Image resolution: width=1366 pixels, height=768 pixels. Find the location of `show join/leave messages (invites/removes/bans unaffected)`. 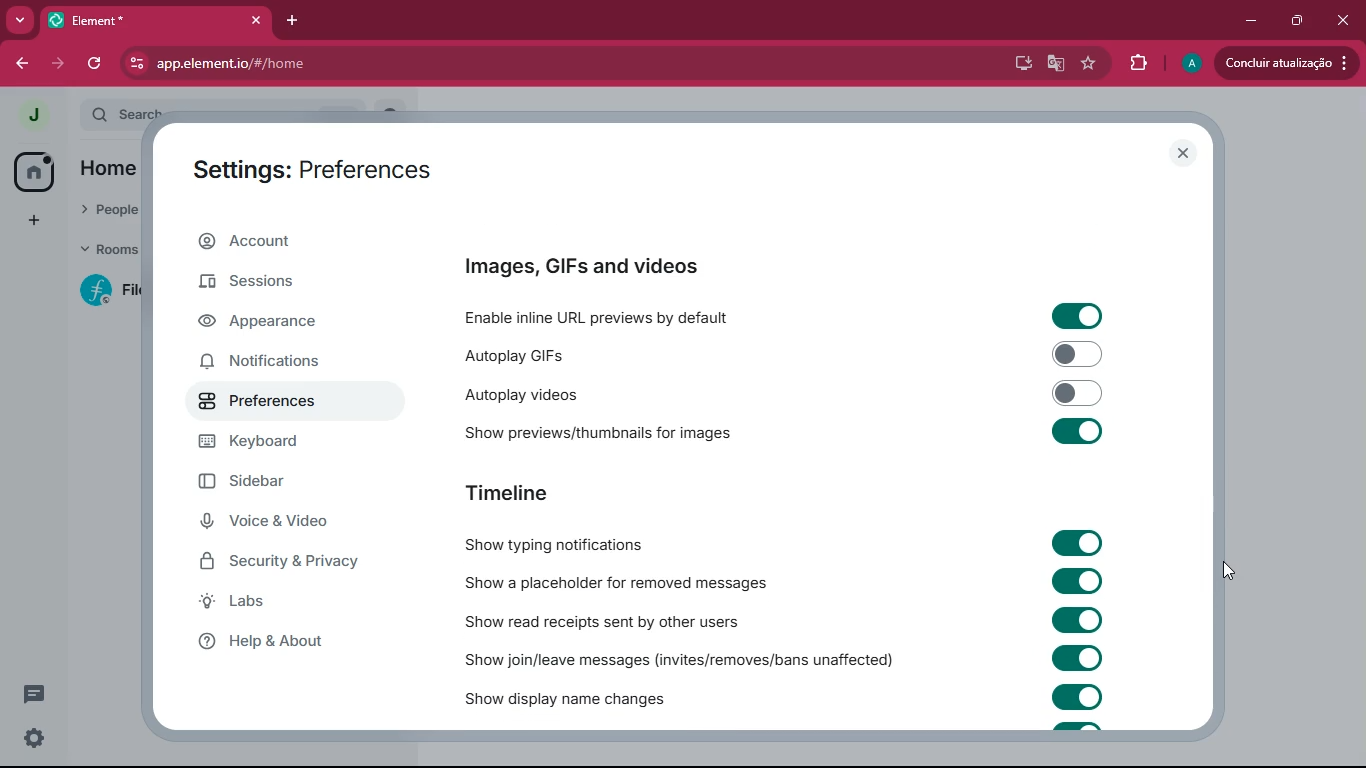

show join/leave messages (invites/removes/bans unaffected) is located at coordinates (681, 658).